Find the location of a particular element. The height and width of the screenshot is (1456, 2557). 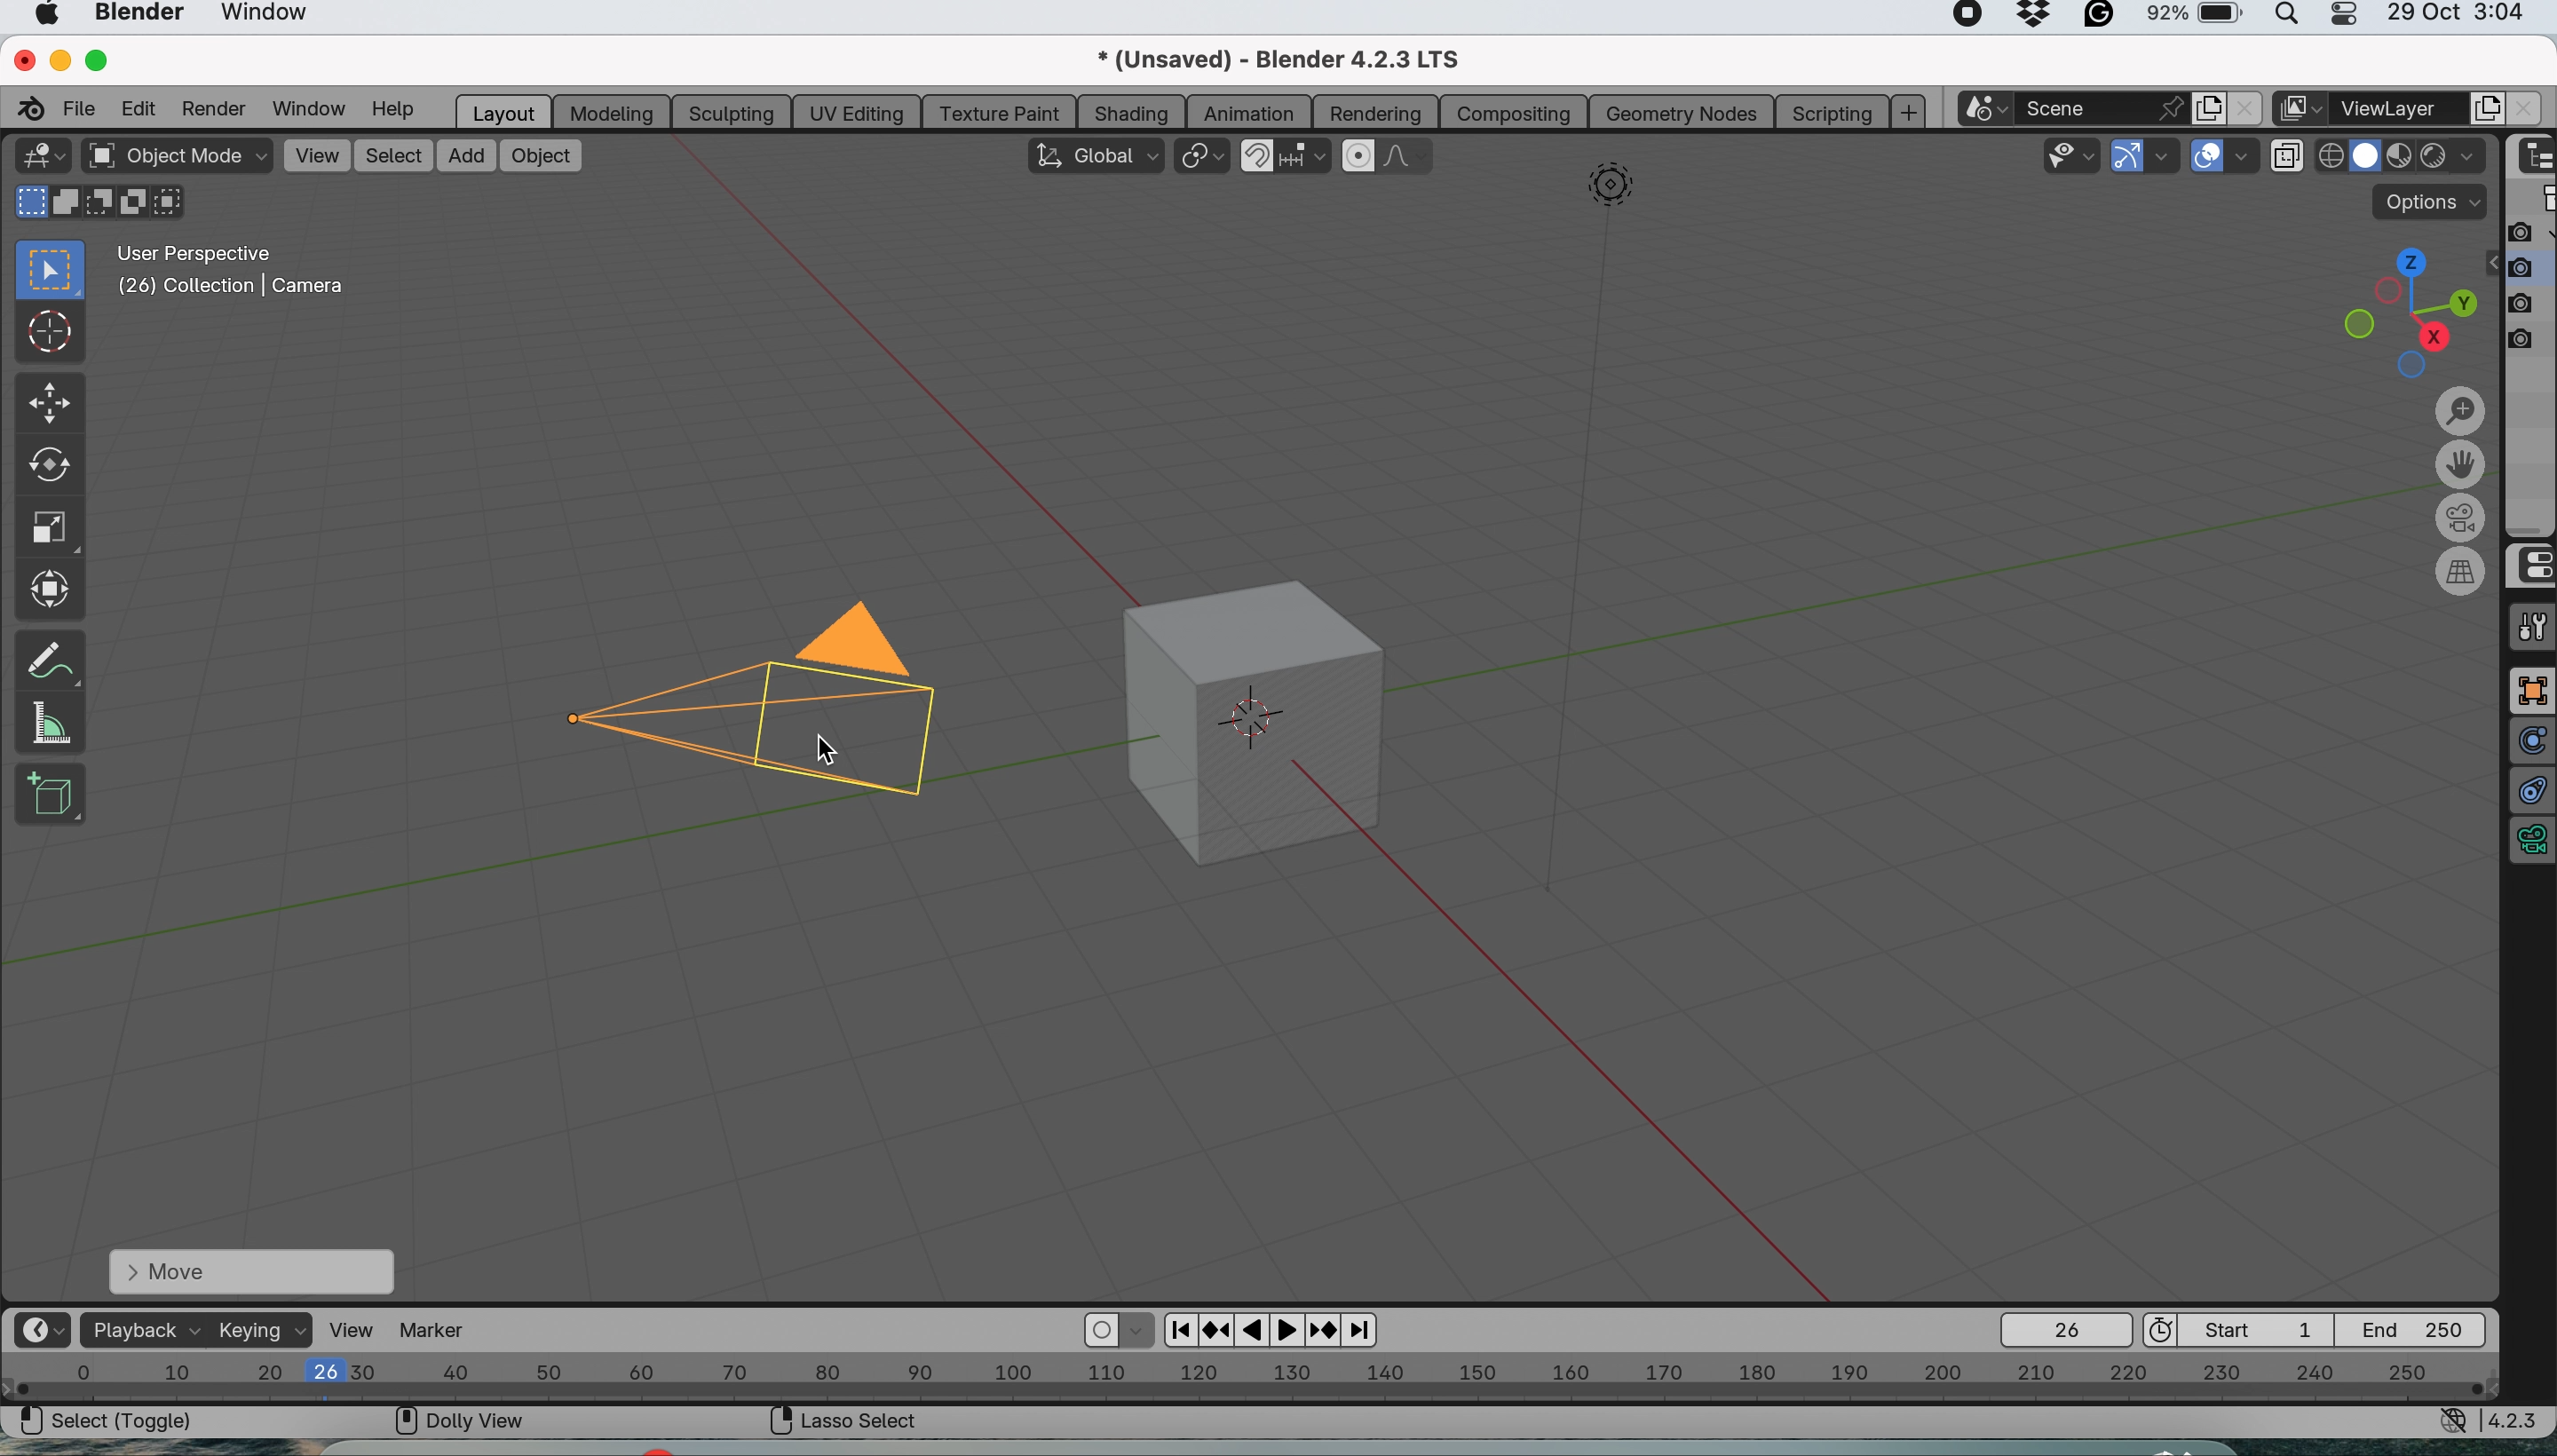

auto keying is located at coordinates (1102, 1331).